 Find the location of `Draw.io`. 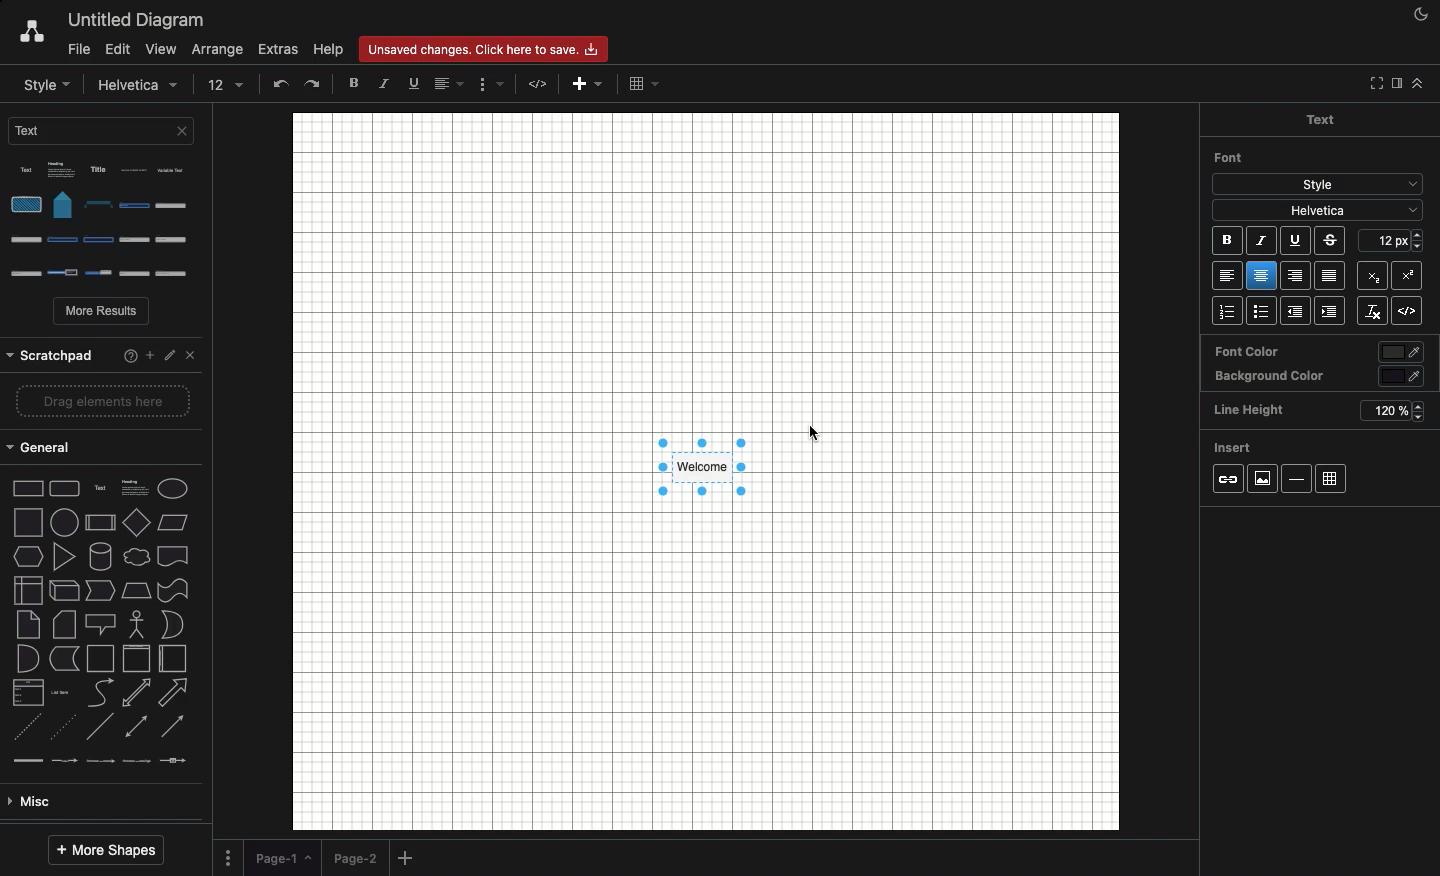

Draw.io is located at coordinates (31, 33).